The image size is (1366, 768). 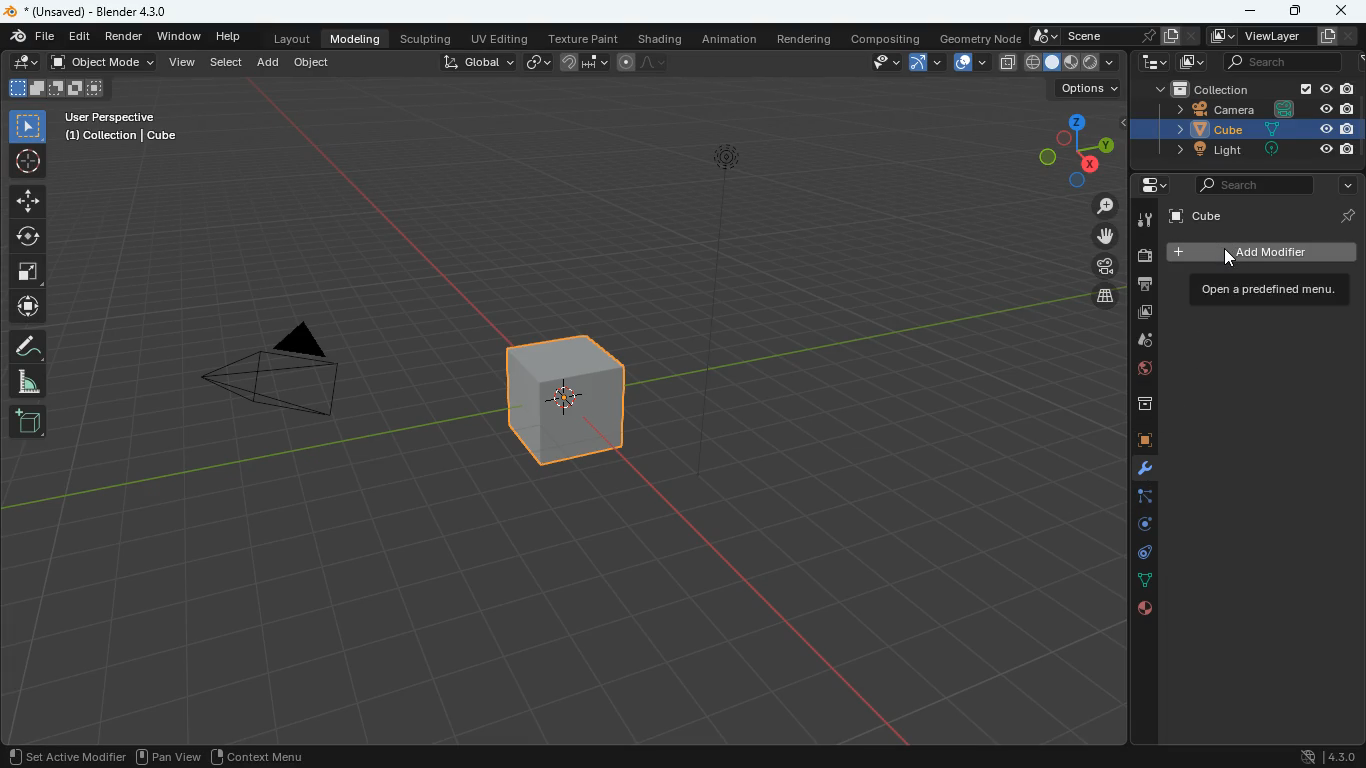 What do you see at coordinates (925, 62) in the screenshot?
I see `arc` at bounding box center [925, 62].